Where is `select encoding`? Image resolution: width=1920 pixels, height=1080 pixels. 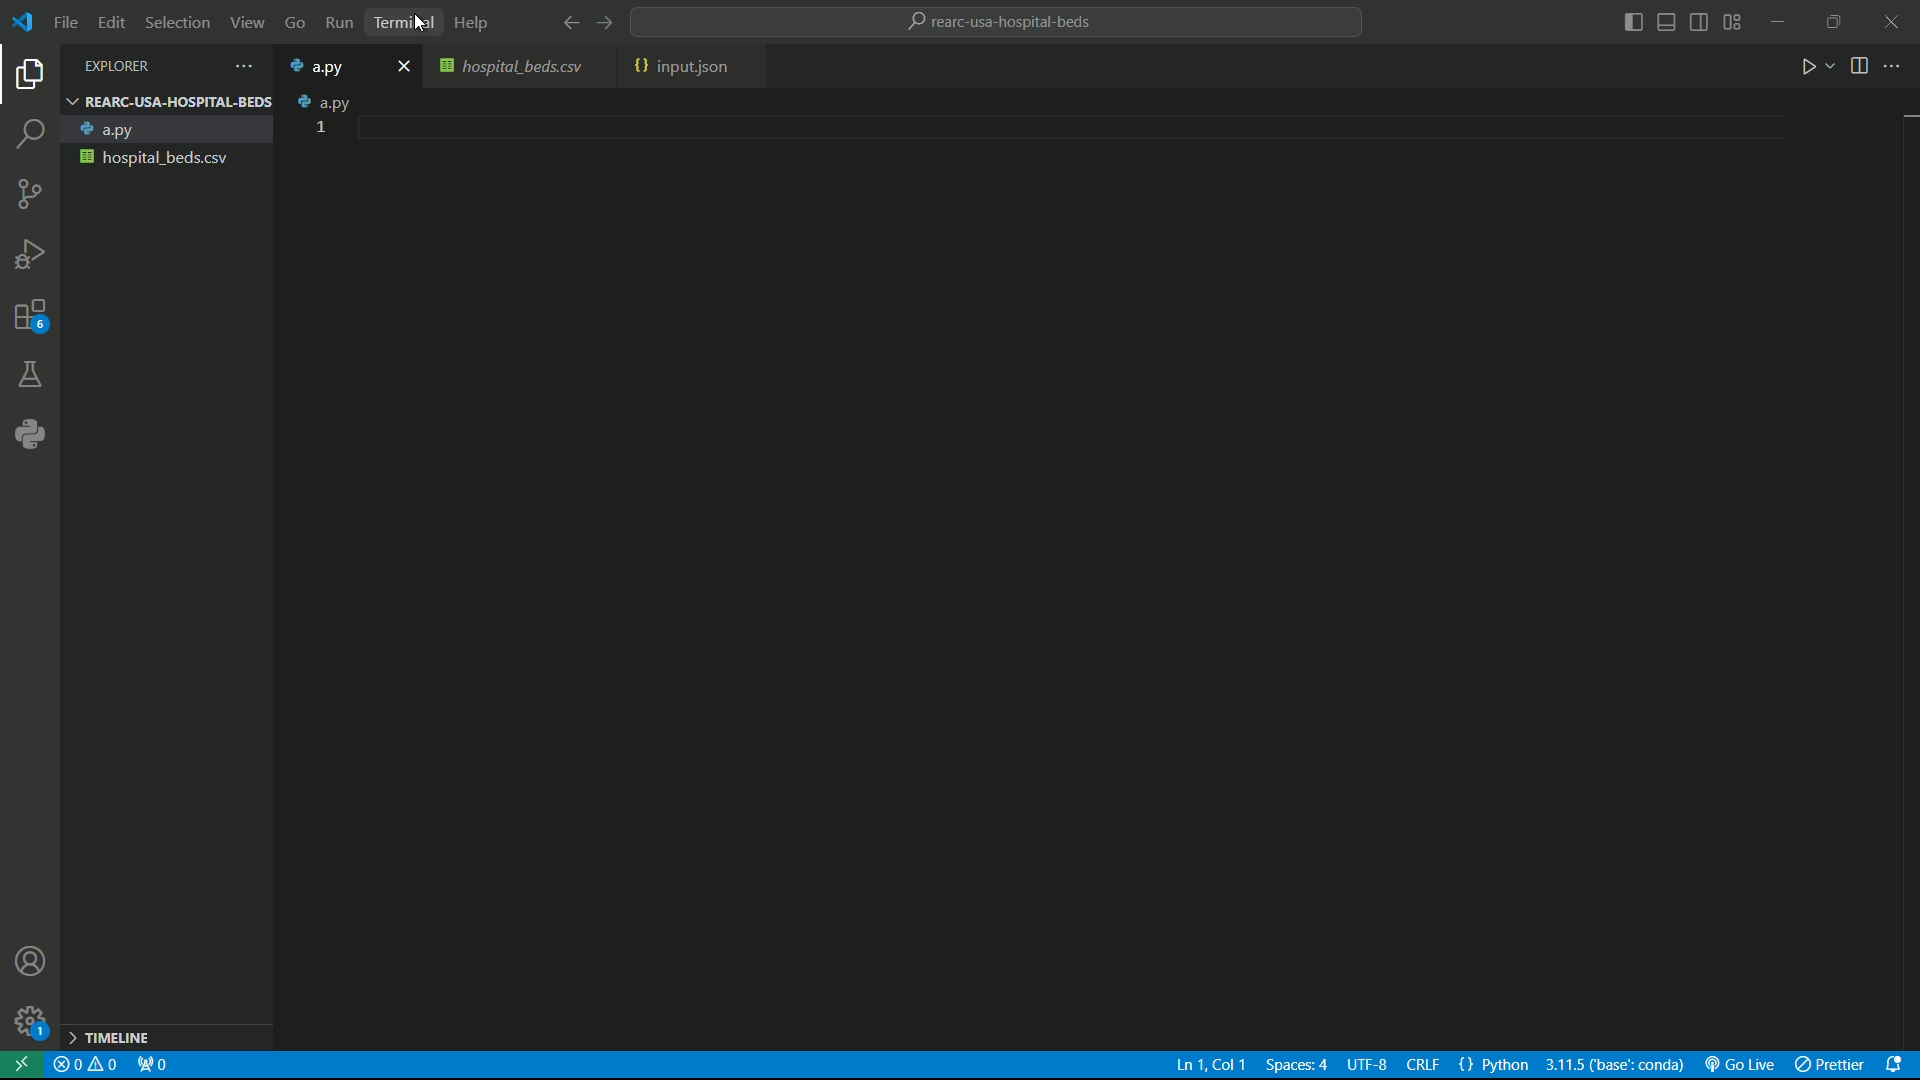
select encoding is located at coordinates (1366, 1067).